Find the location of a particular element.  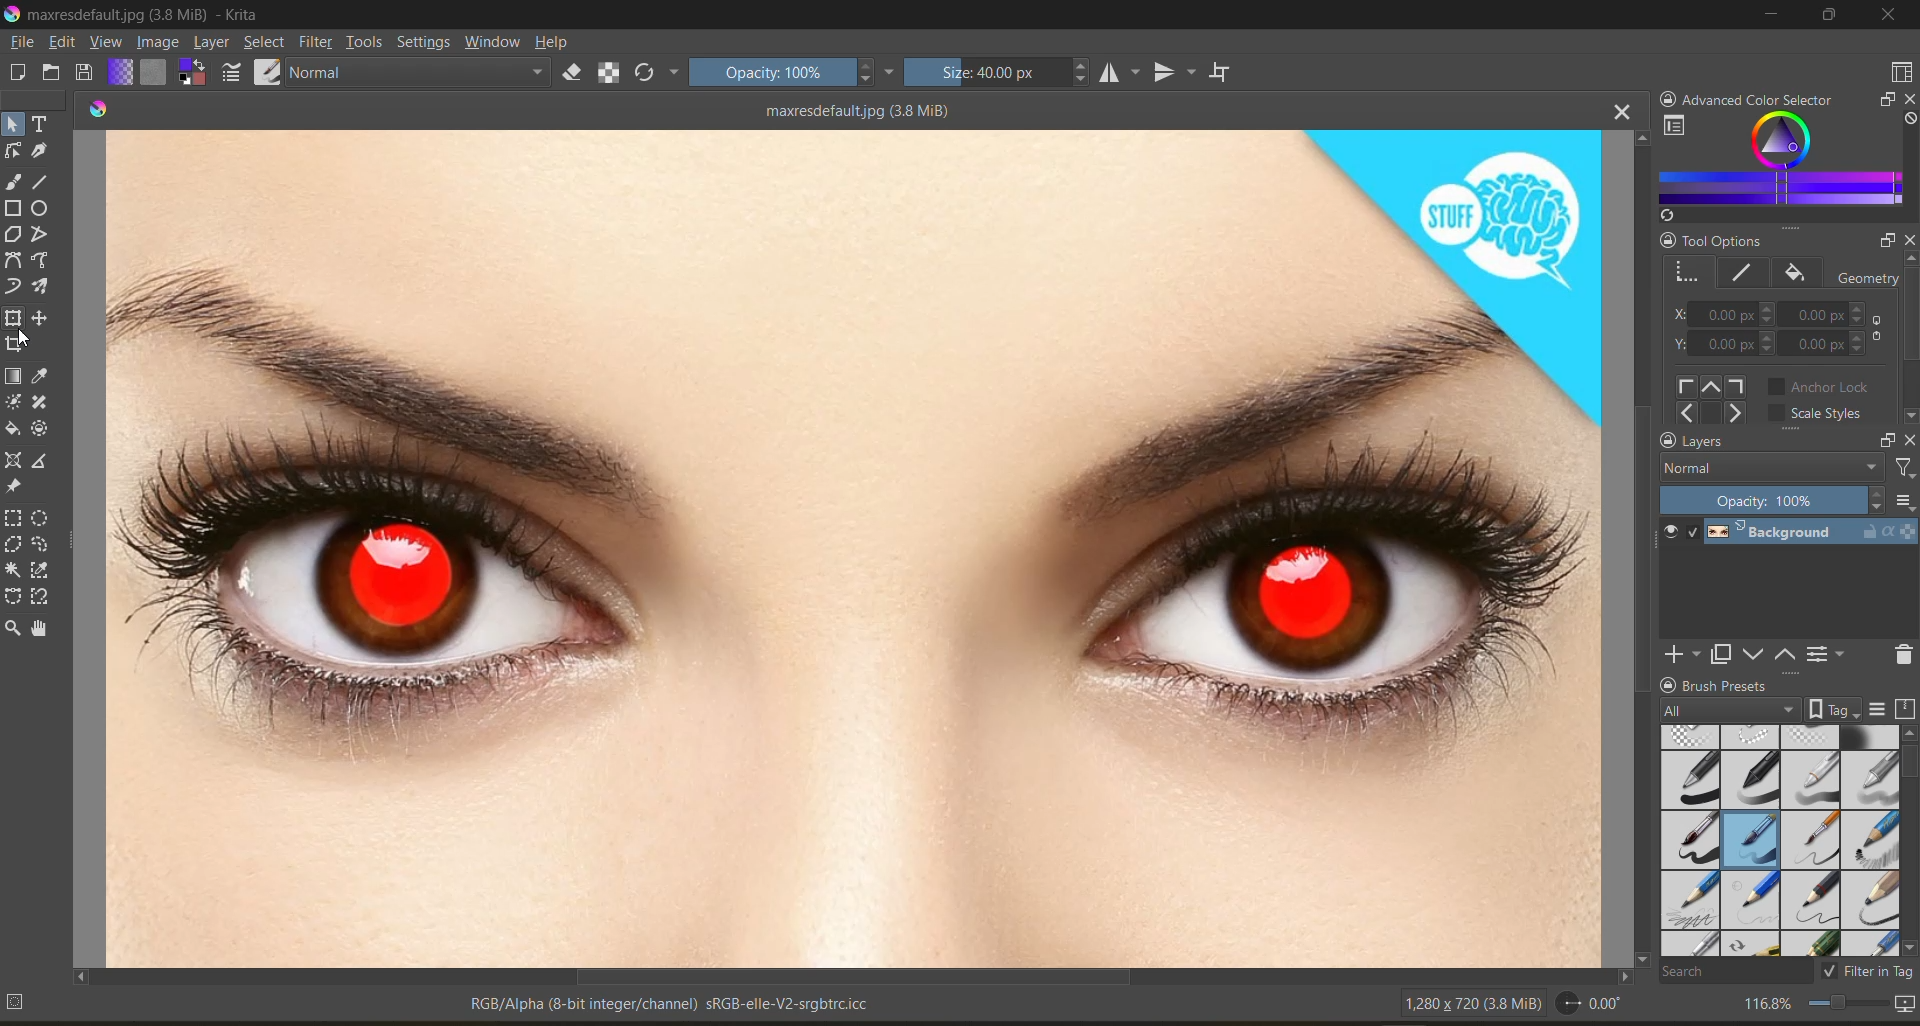

help is located at coordinates (557, 43).